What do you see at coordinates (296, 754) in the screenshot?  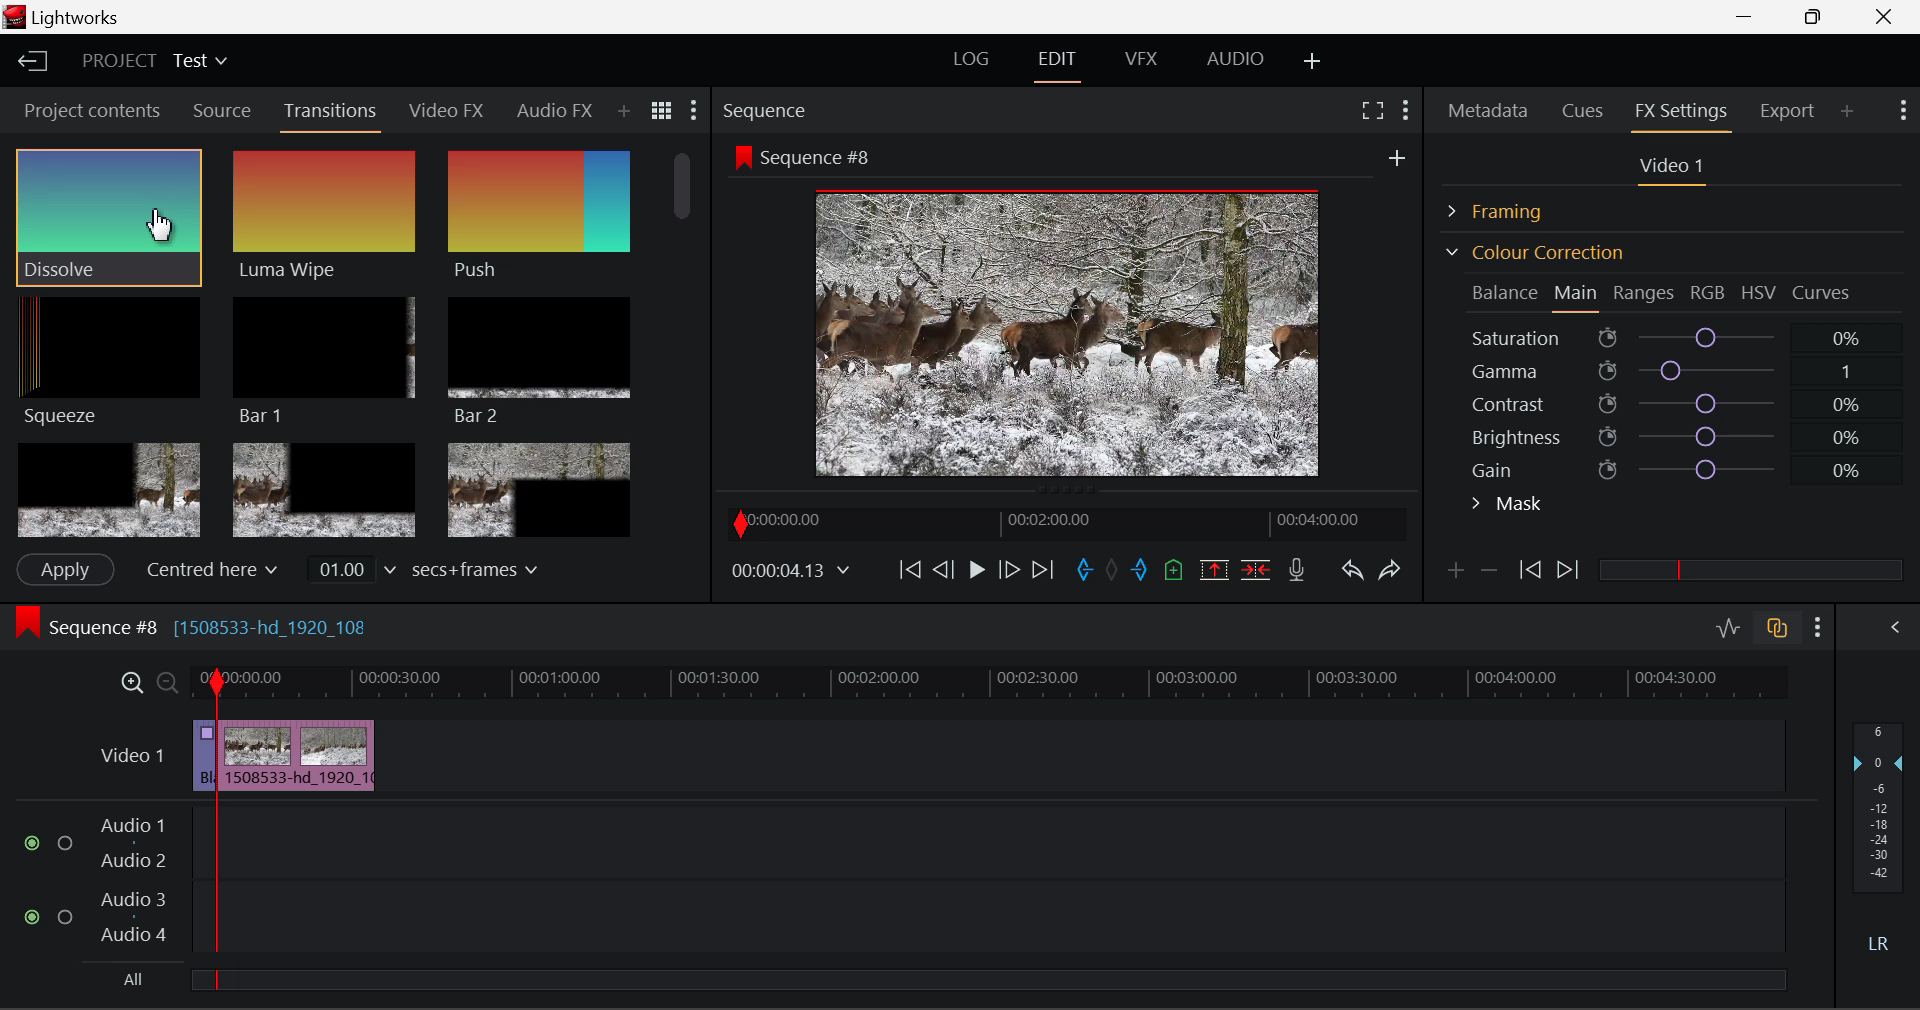 I see `Clip Inserted to Timeline` at bounding box center [296, 754].